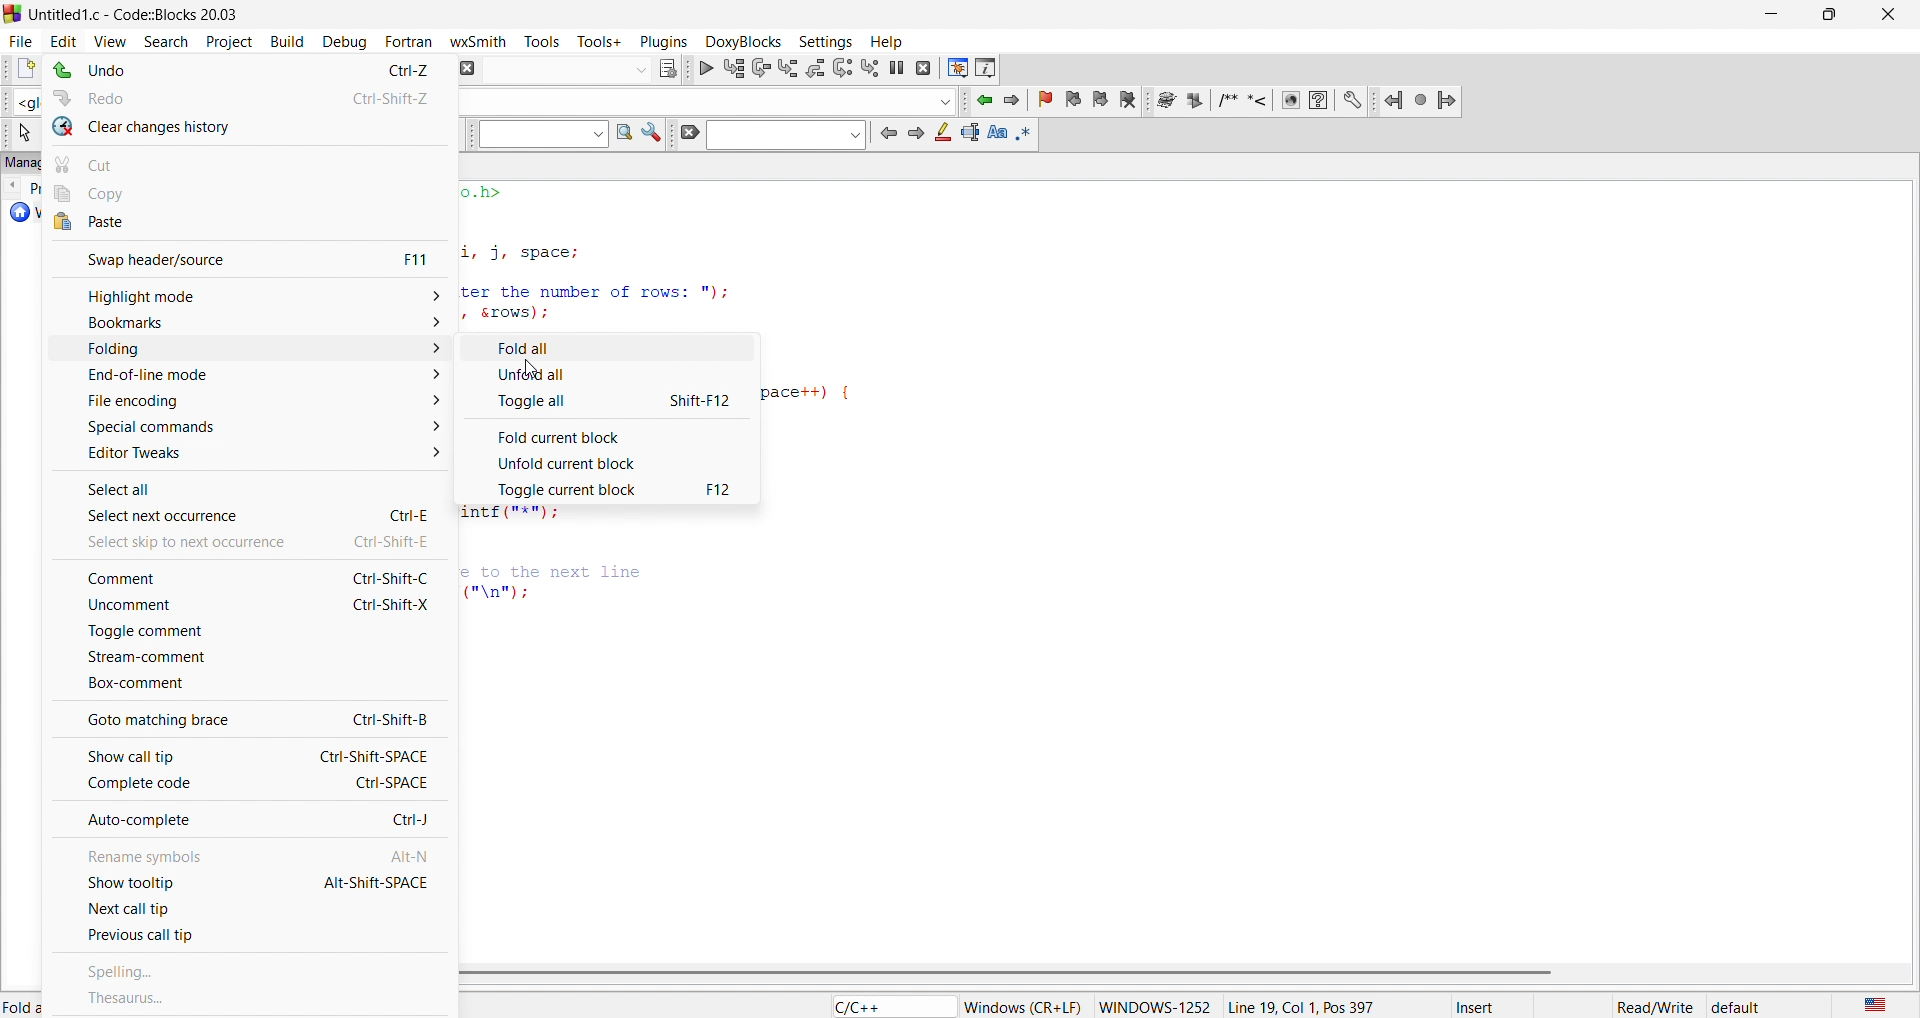  I want to click on toggle comment, so click(243, 632).